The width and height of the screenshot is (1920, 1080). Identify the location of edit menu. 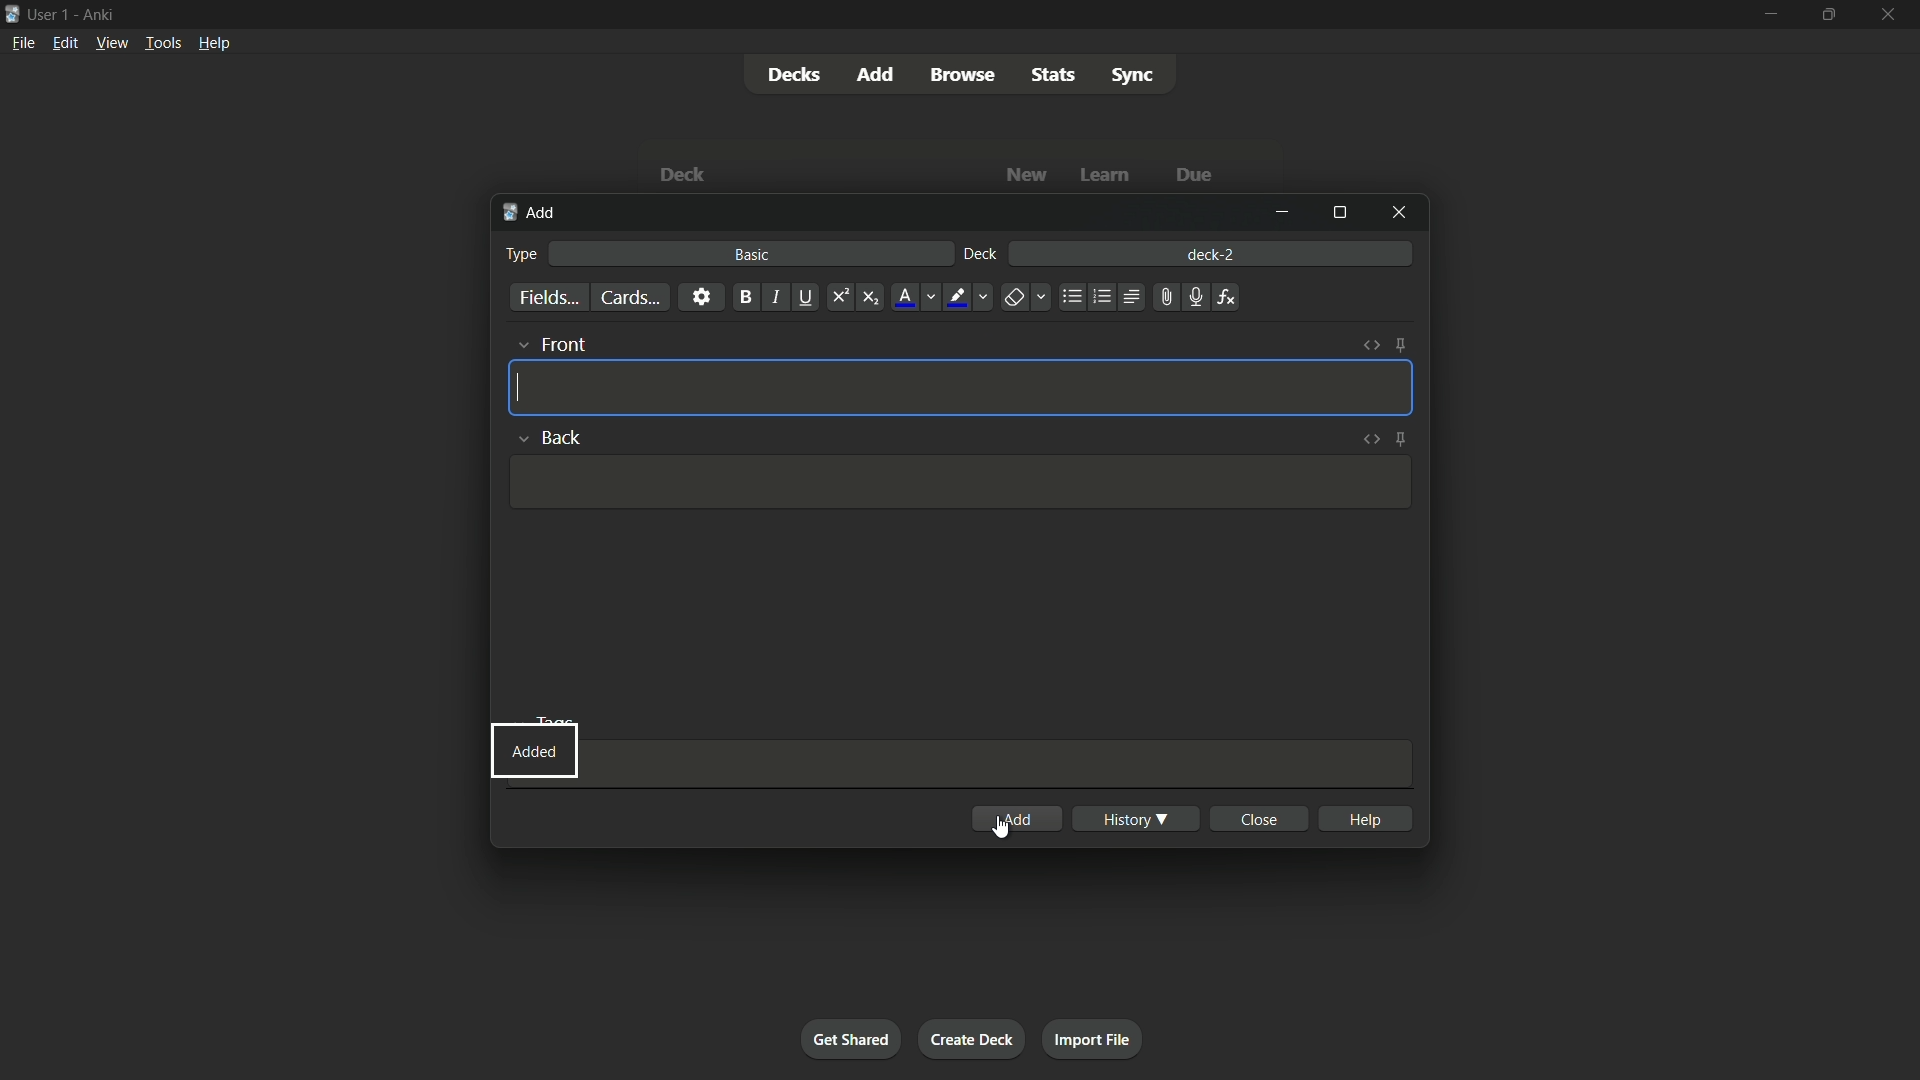
(62, 42).